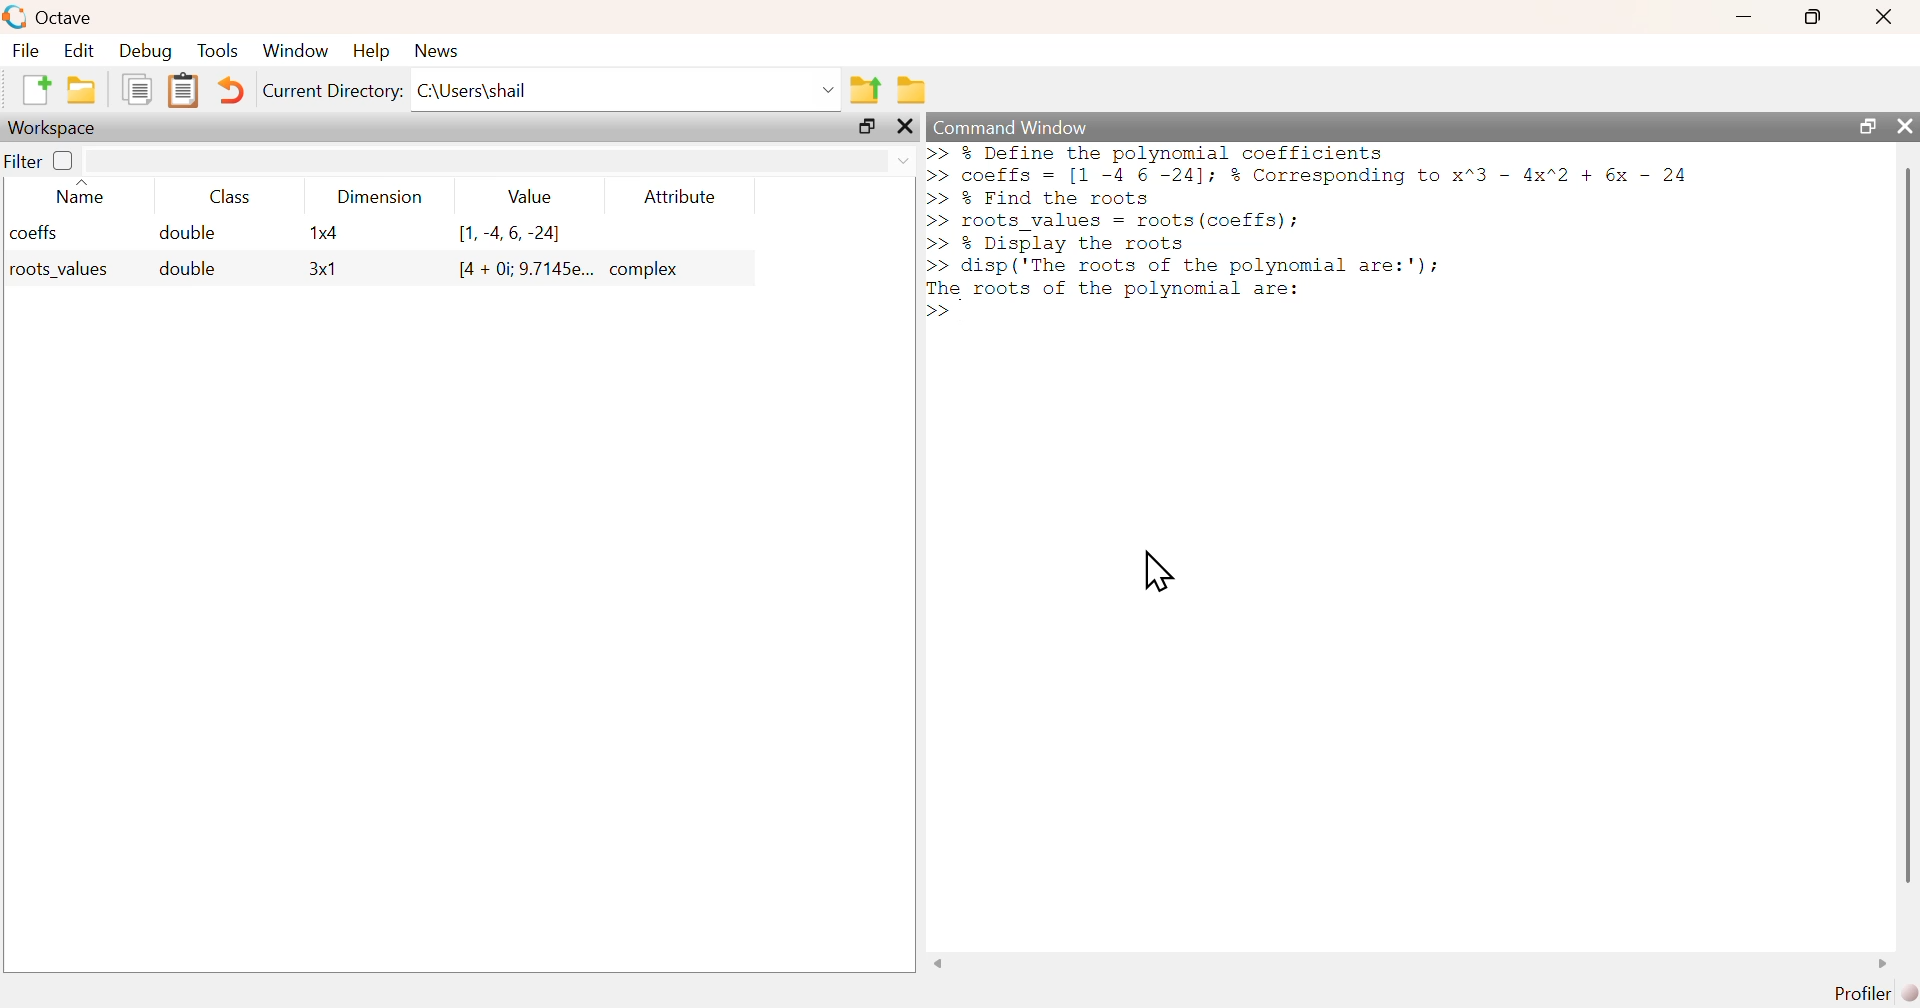 The height and width of the screenshot is (1008, 1920). I want to click on Undo, so click(227, 91).